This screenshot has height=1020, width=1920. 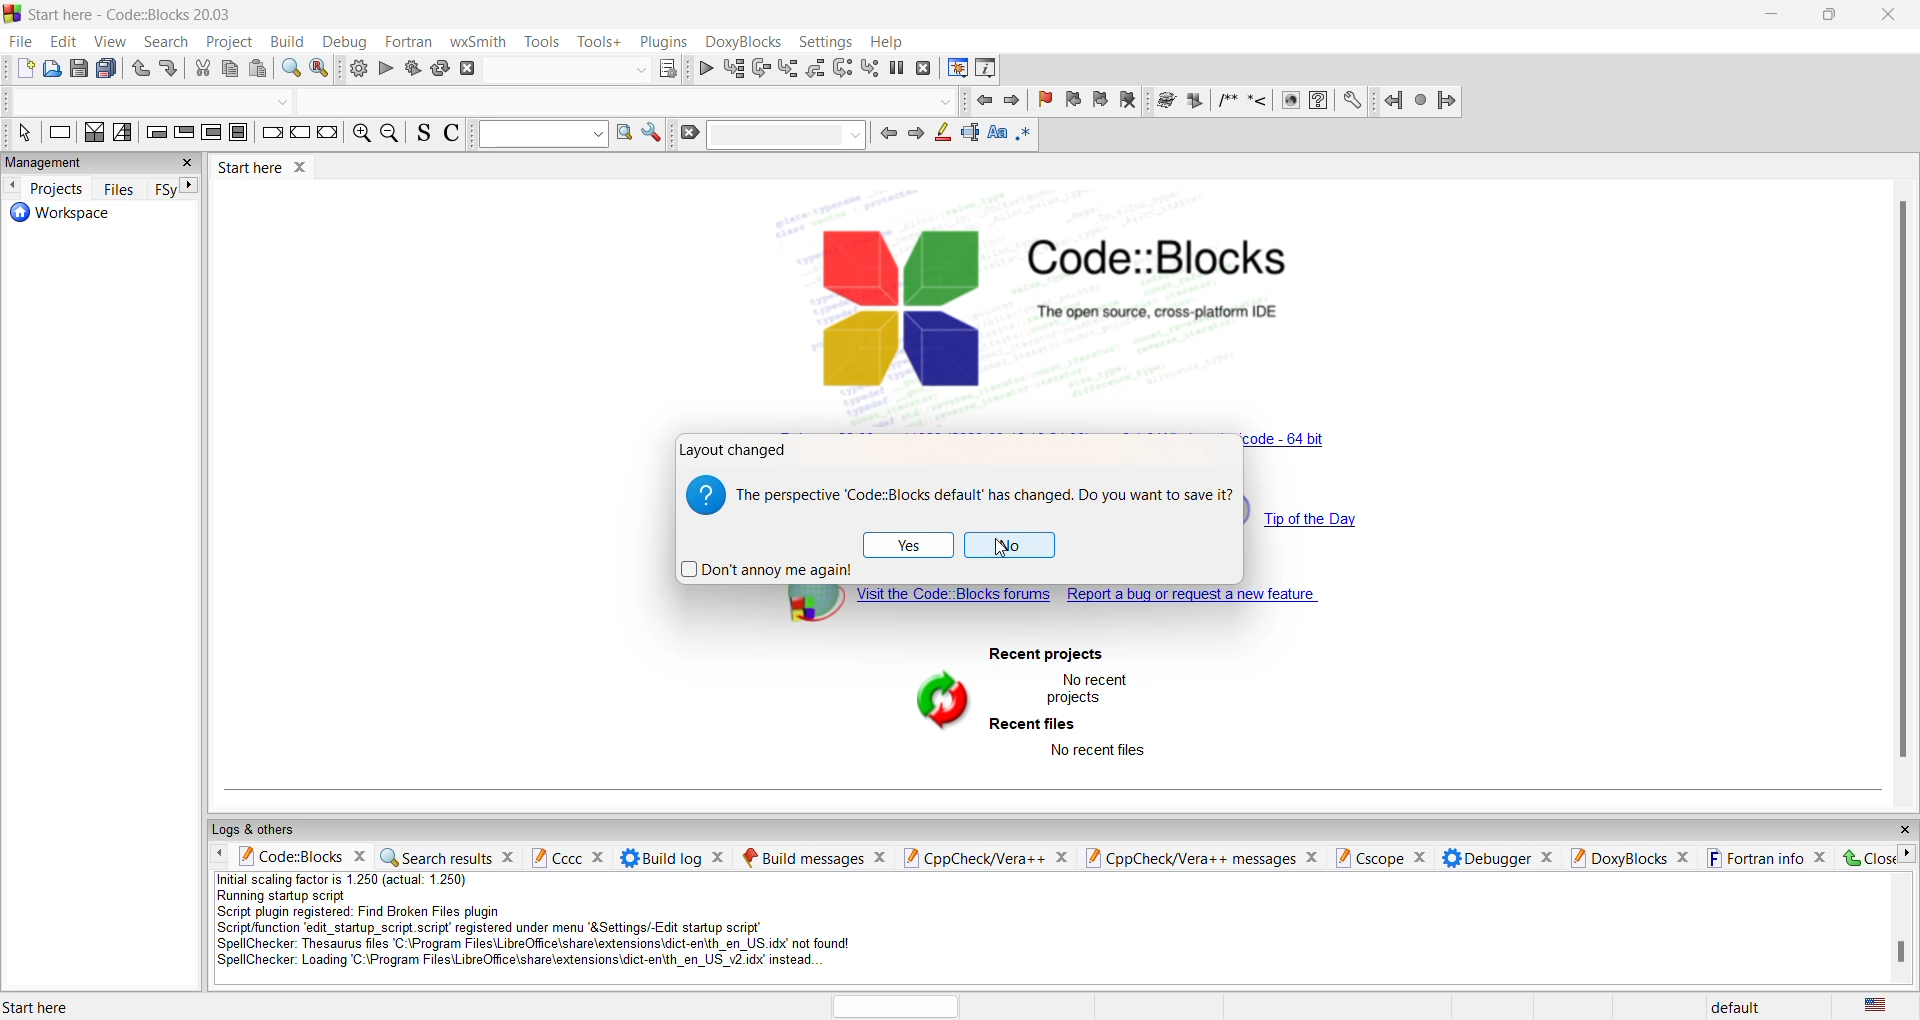 I want to click on fsync, so click(x=164, y=188).